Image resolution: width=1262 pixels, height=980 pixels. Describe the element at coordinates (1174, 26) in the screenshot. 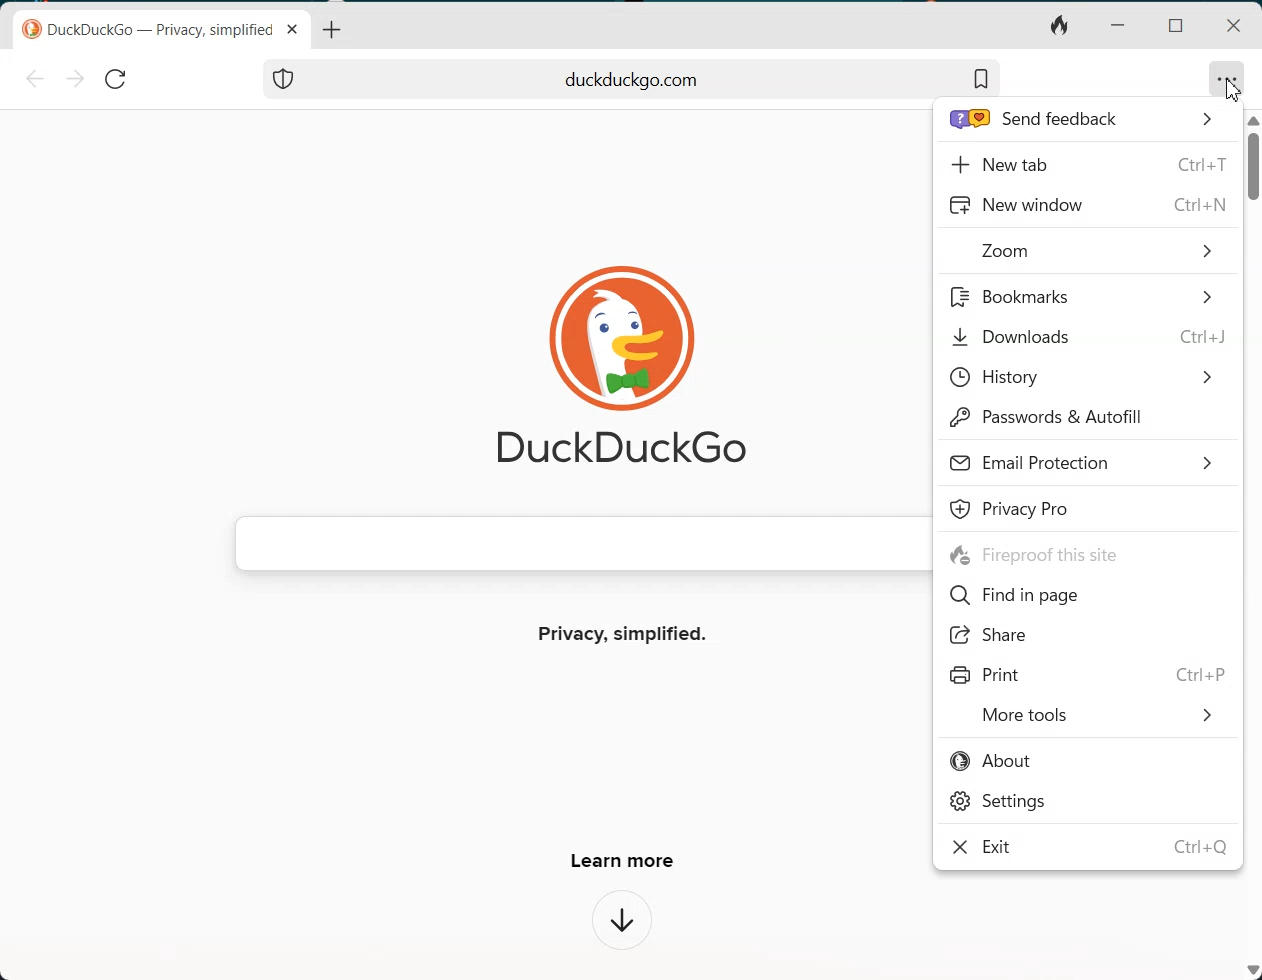

I see `Maximize` at that location.